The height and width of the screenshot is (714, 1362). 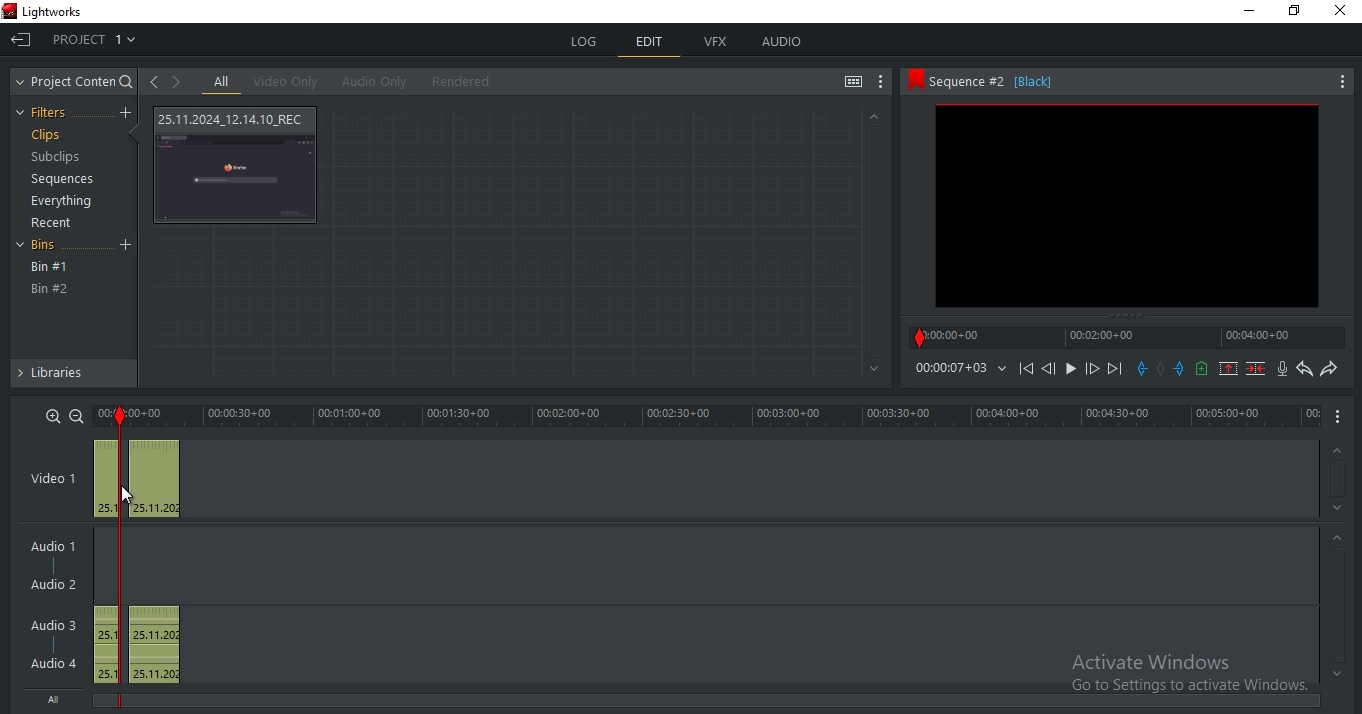 I want to click on show settings menu, so click(x=882, y=84).